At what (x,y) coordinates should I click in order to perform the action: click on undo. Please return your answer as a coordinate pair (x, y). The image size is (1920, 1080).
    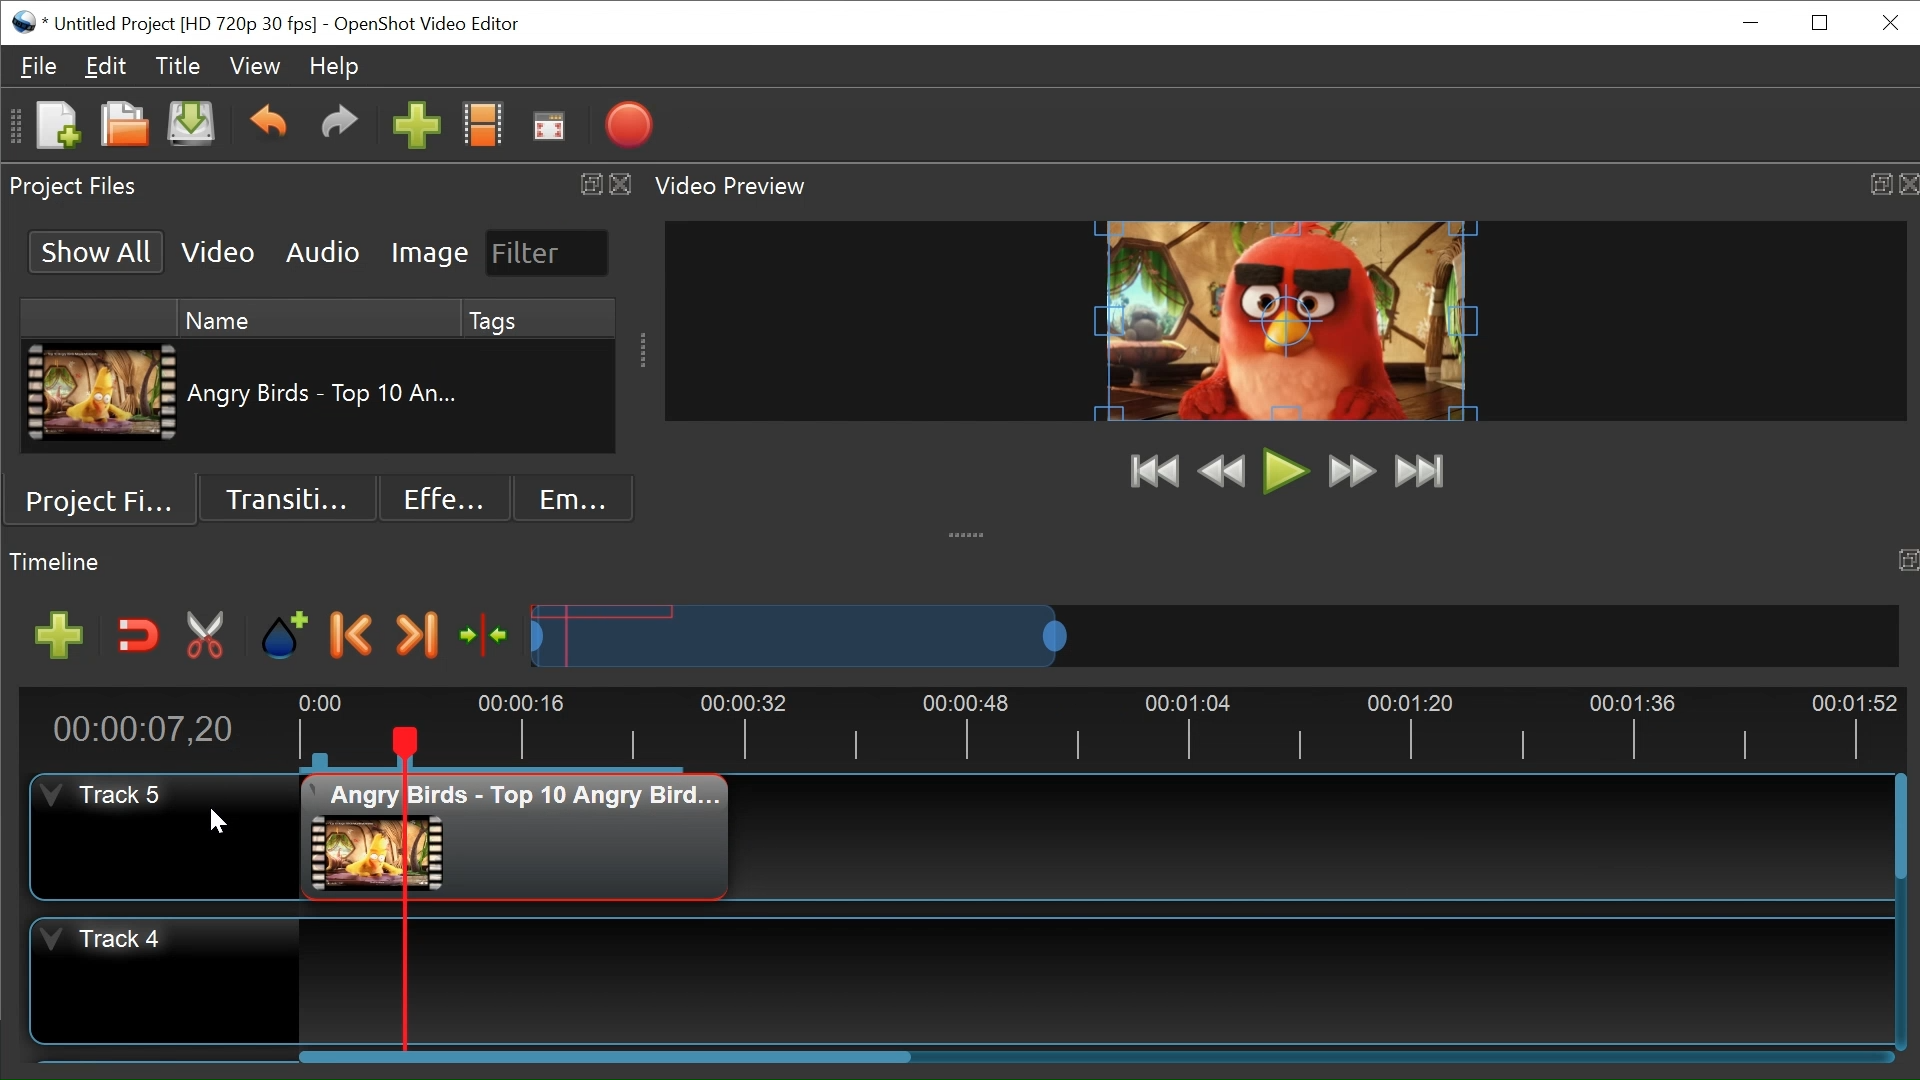
    Looking at the image, I should click on (271, 126).